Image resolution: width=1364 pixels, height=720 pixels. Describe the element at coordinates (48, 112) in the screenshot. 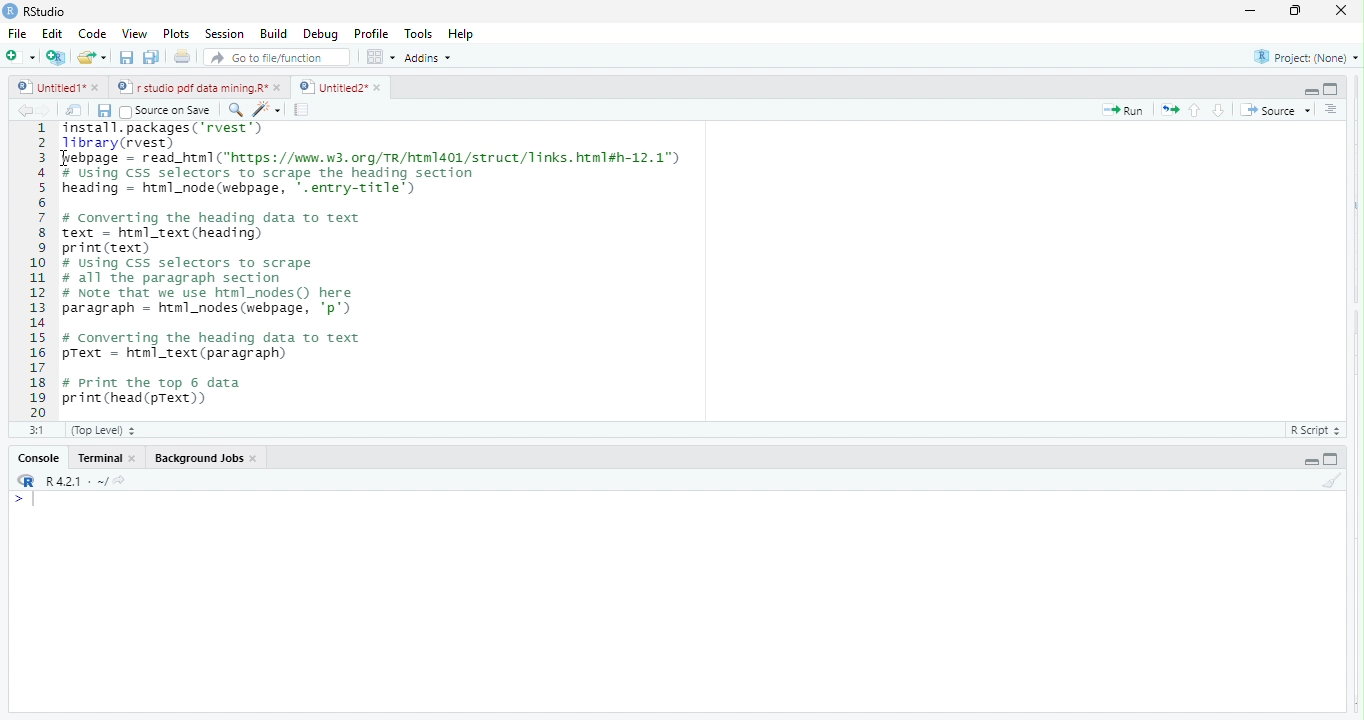

I see `go forward to the next source location` at that location.